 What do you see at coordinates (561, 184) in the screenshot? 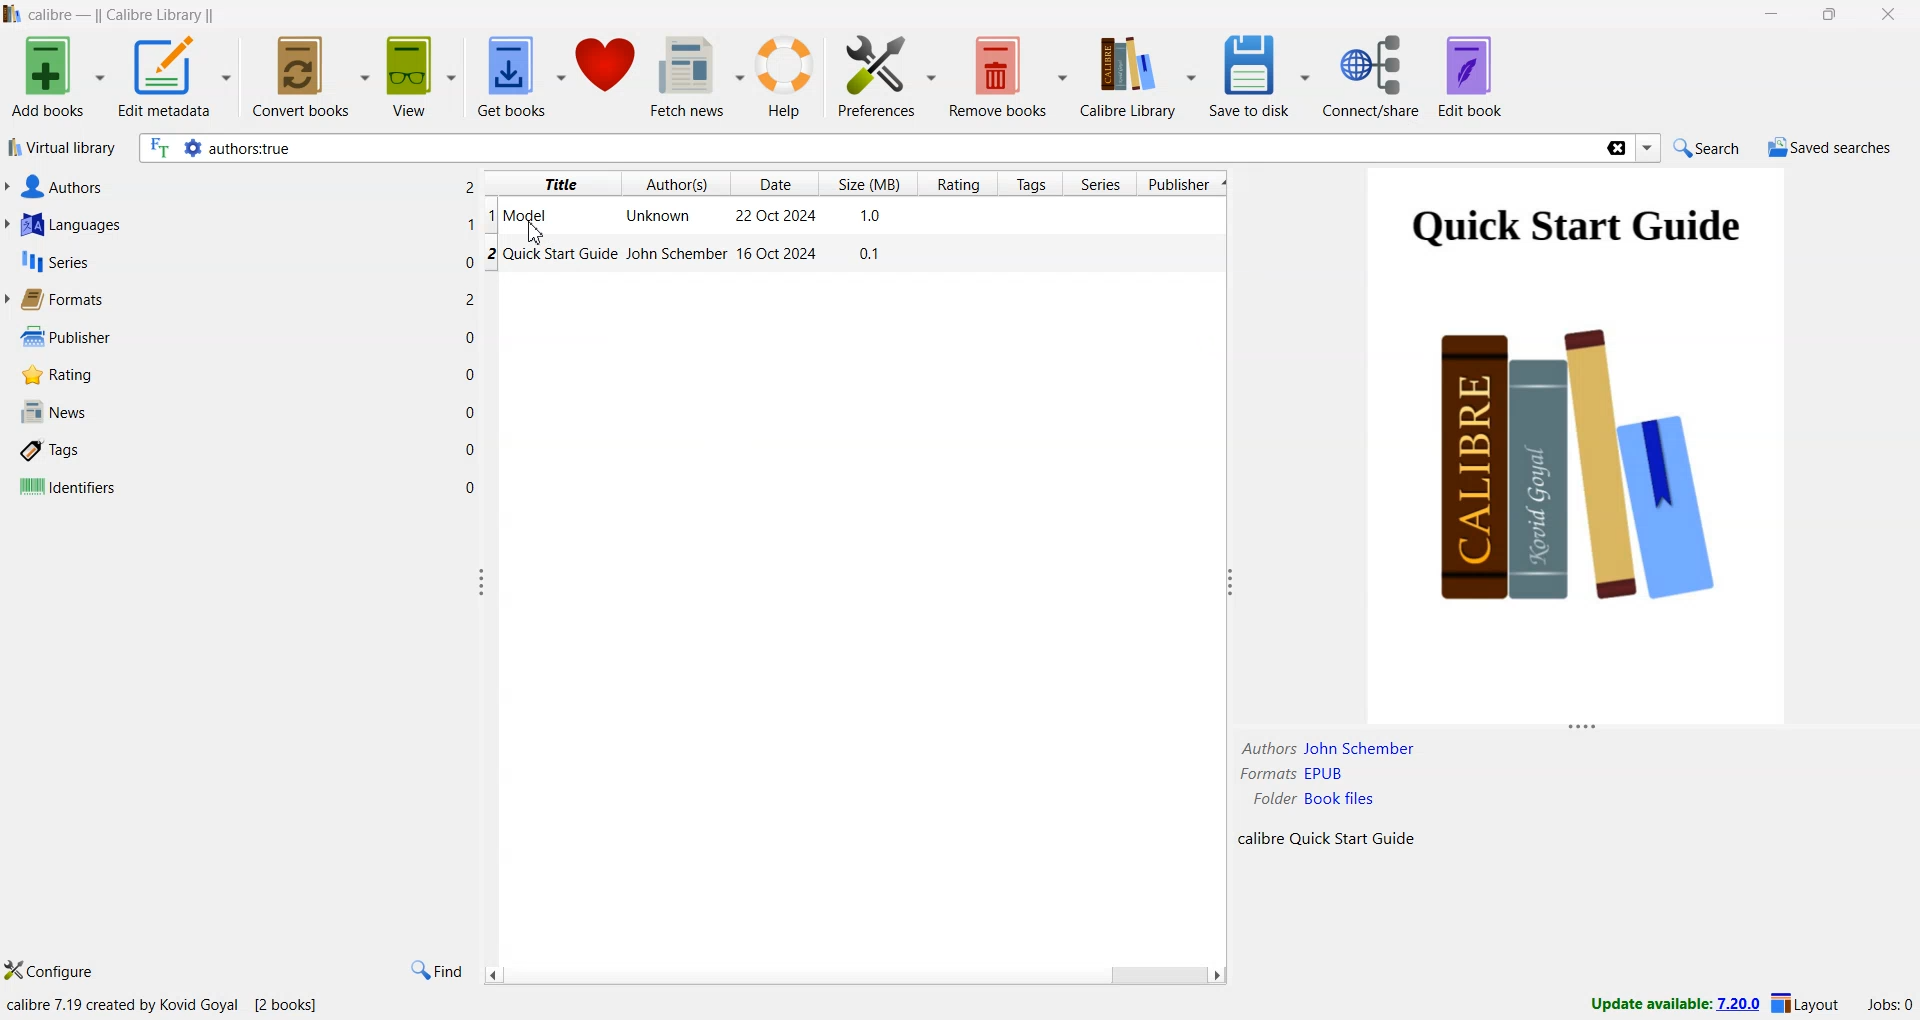
I see `title` at bounding box center [561, 184].